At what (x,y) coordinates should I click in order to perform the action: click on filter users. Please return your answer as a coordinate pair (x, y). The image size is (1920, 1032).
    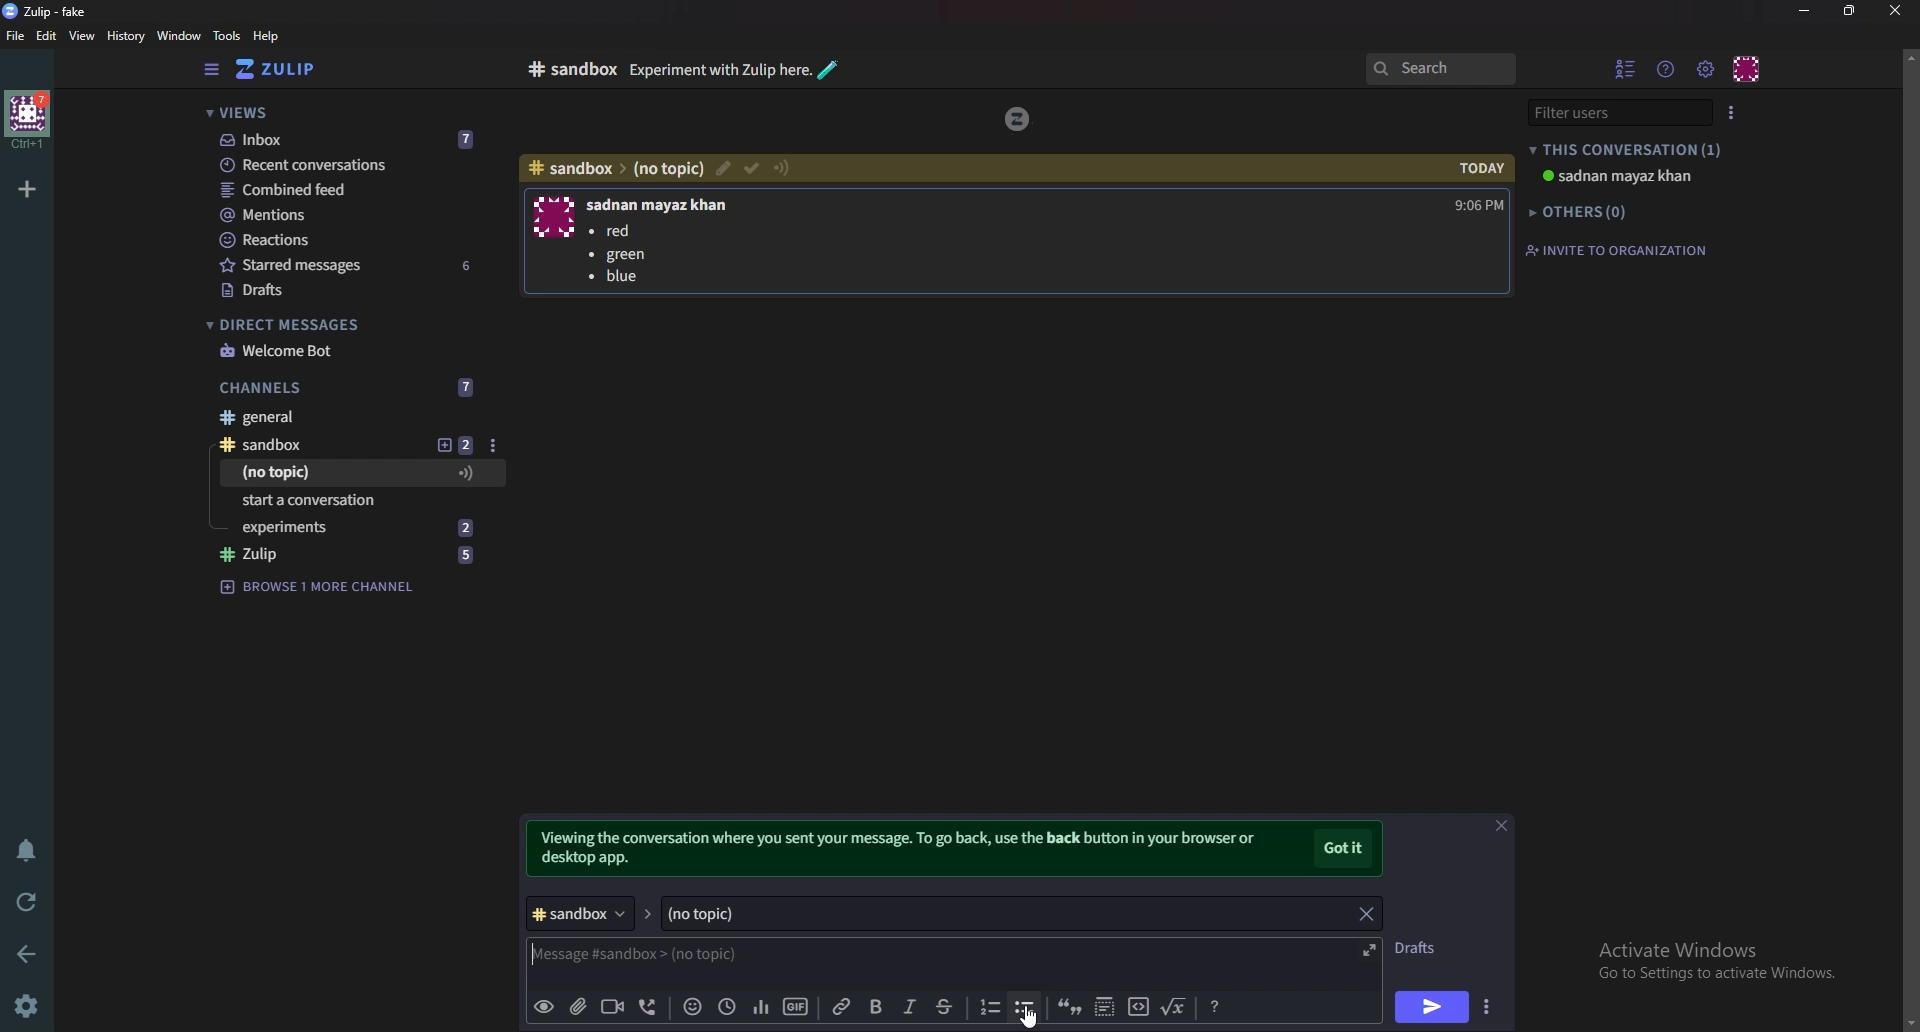
    Looking at the image, I should click on (1614, 112).